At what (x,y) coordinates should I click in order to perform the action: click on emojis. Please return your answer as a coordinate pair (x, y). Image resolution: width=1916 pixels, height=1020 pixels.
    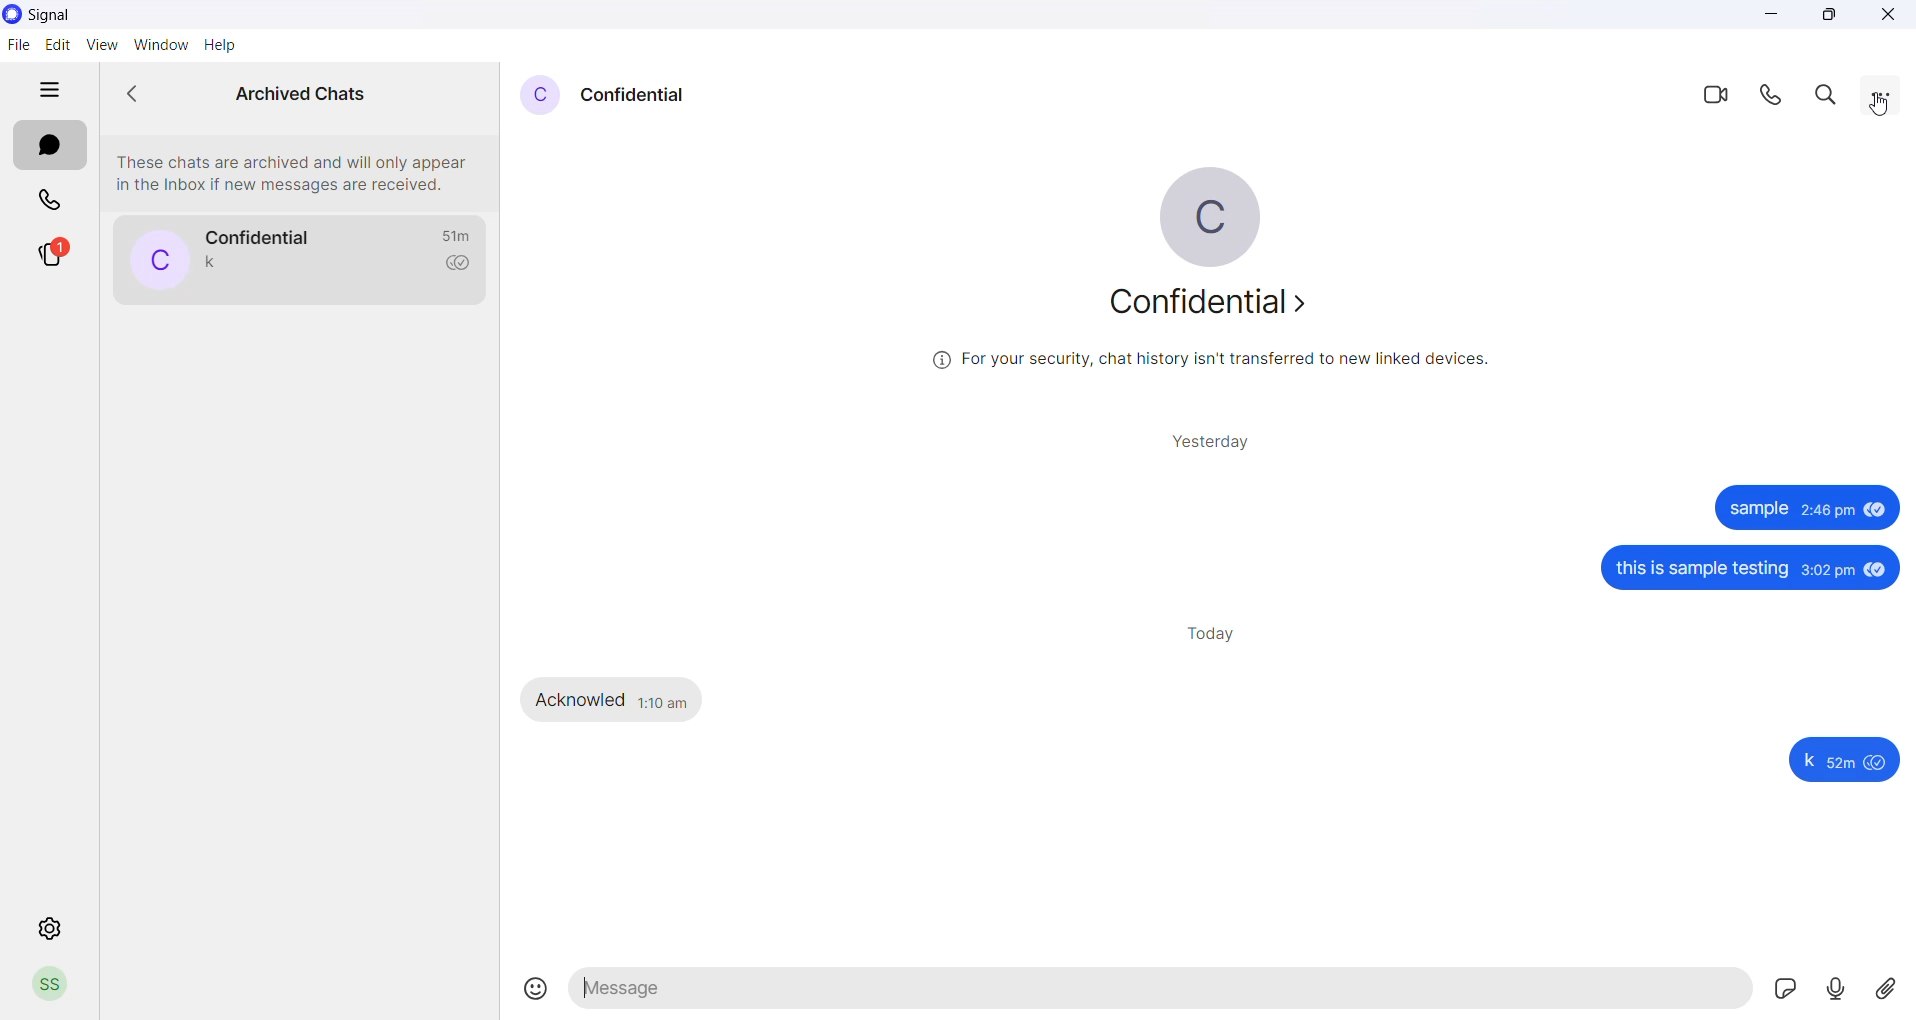
    Looking at the image, I should click on (528, 990).